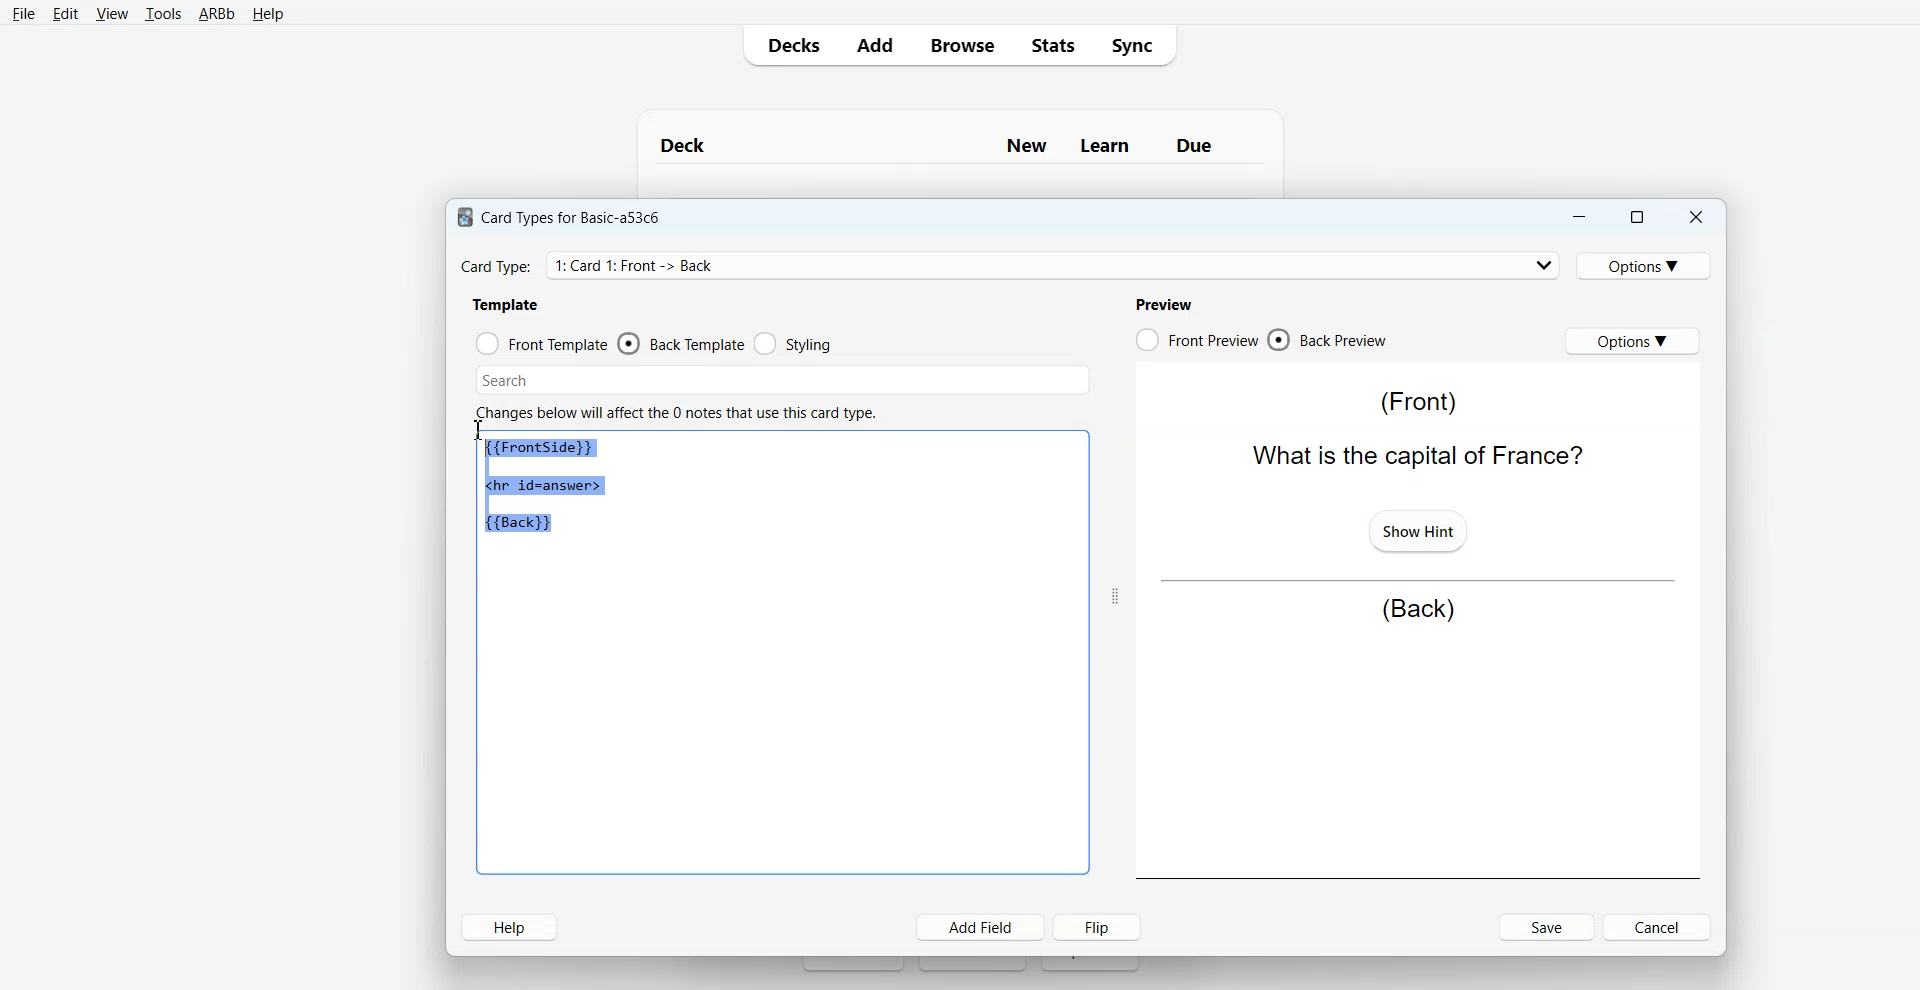 The width and height of the screenshot is (1920, 990). What do you see at coordinates (548, 487) in the screenshot?
I see `{{Frontside}}
<hr id=answer>
(Back)` at bounding box center [548, 487].